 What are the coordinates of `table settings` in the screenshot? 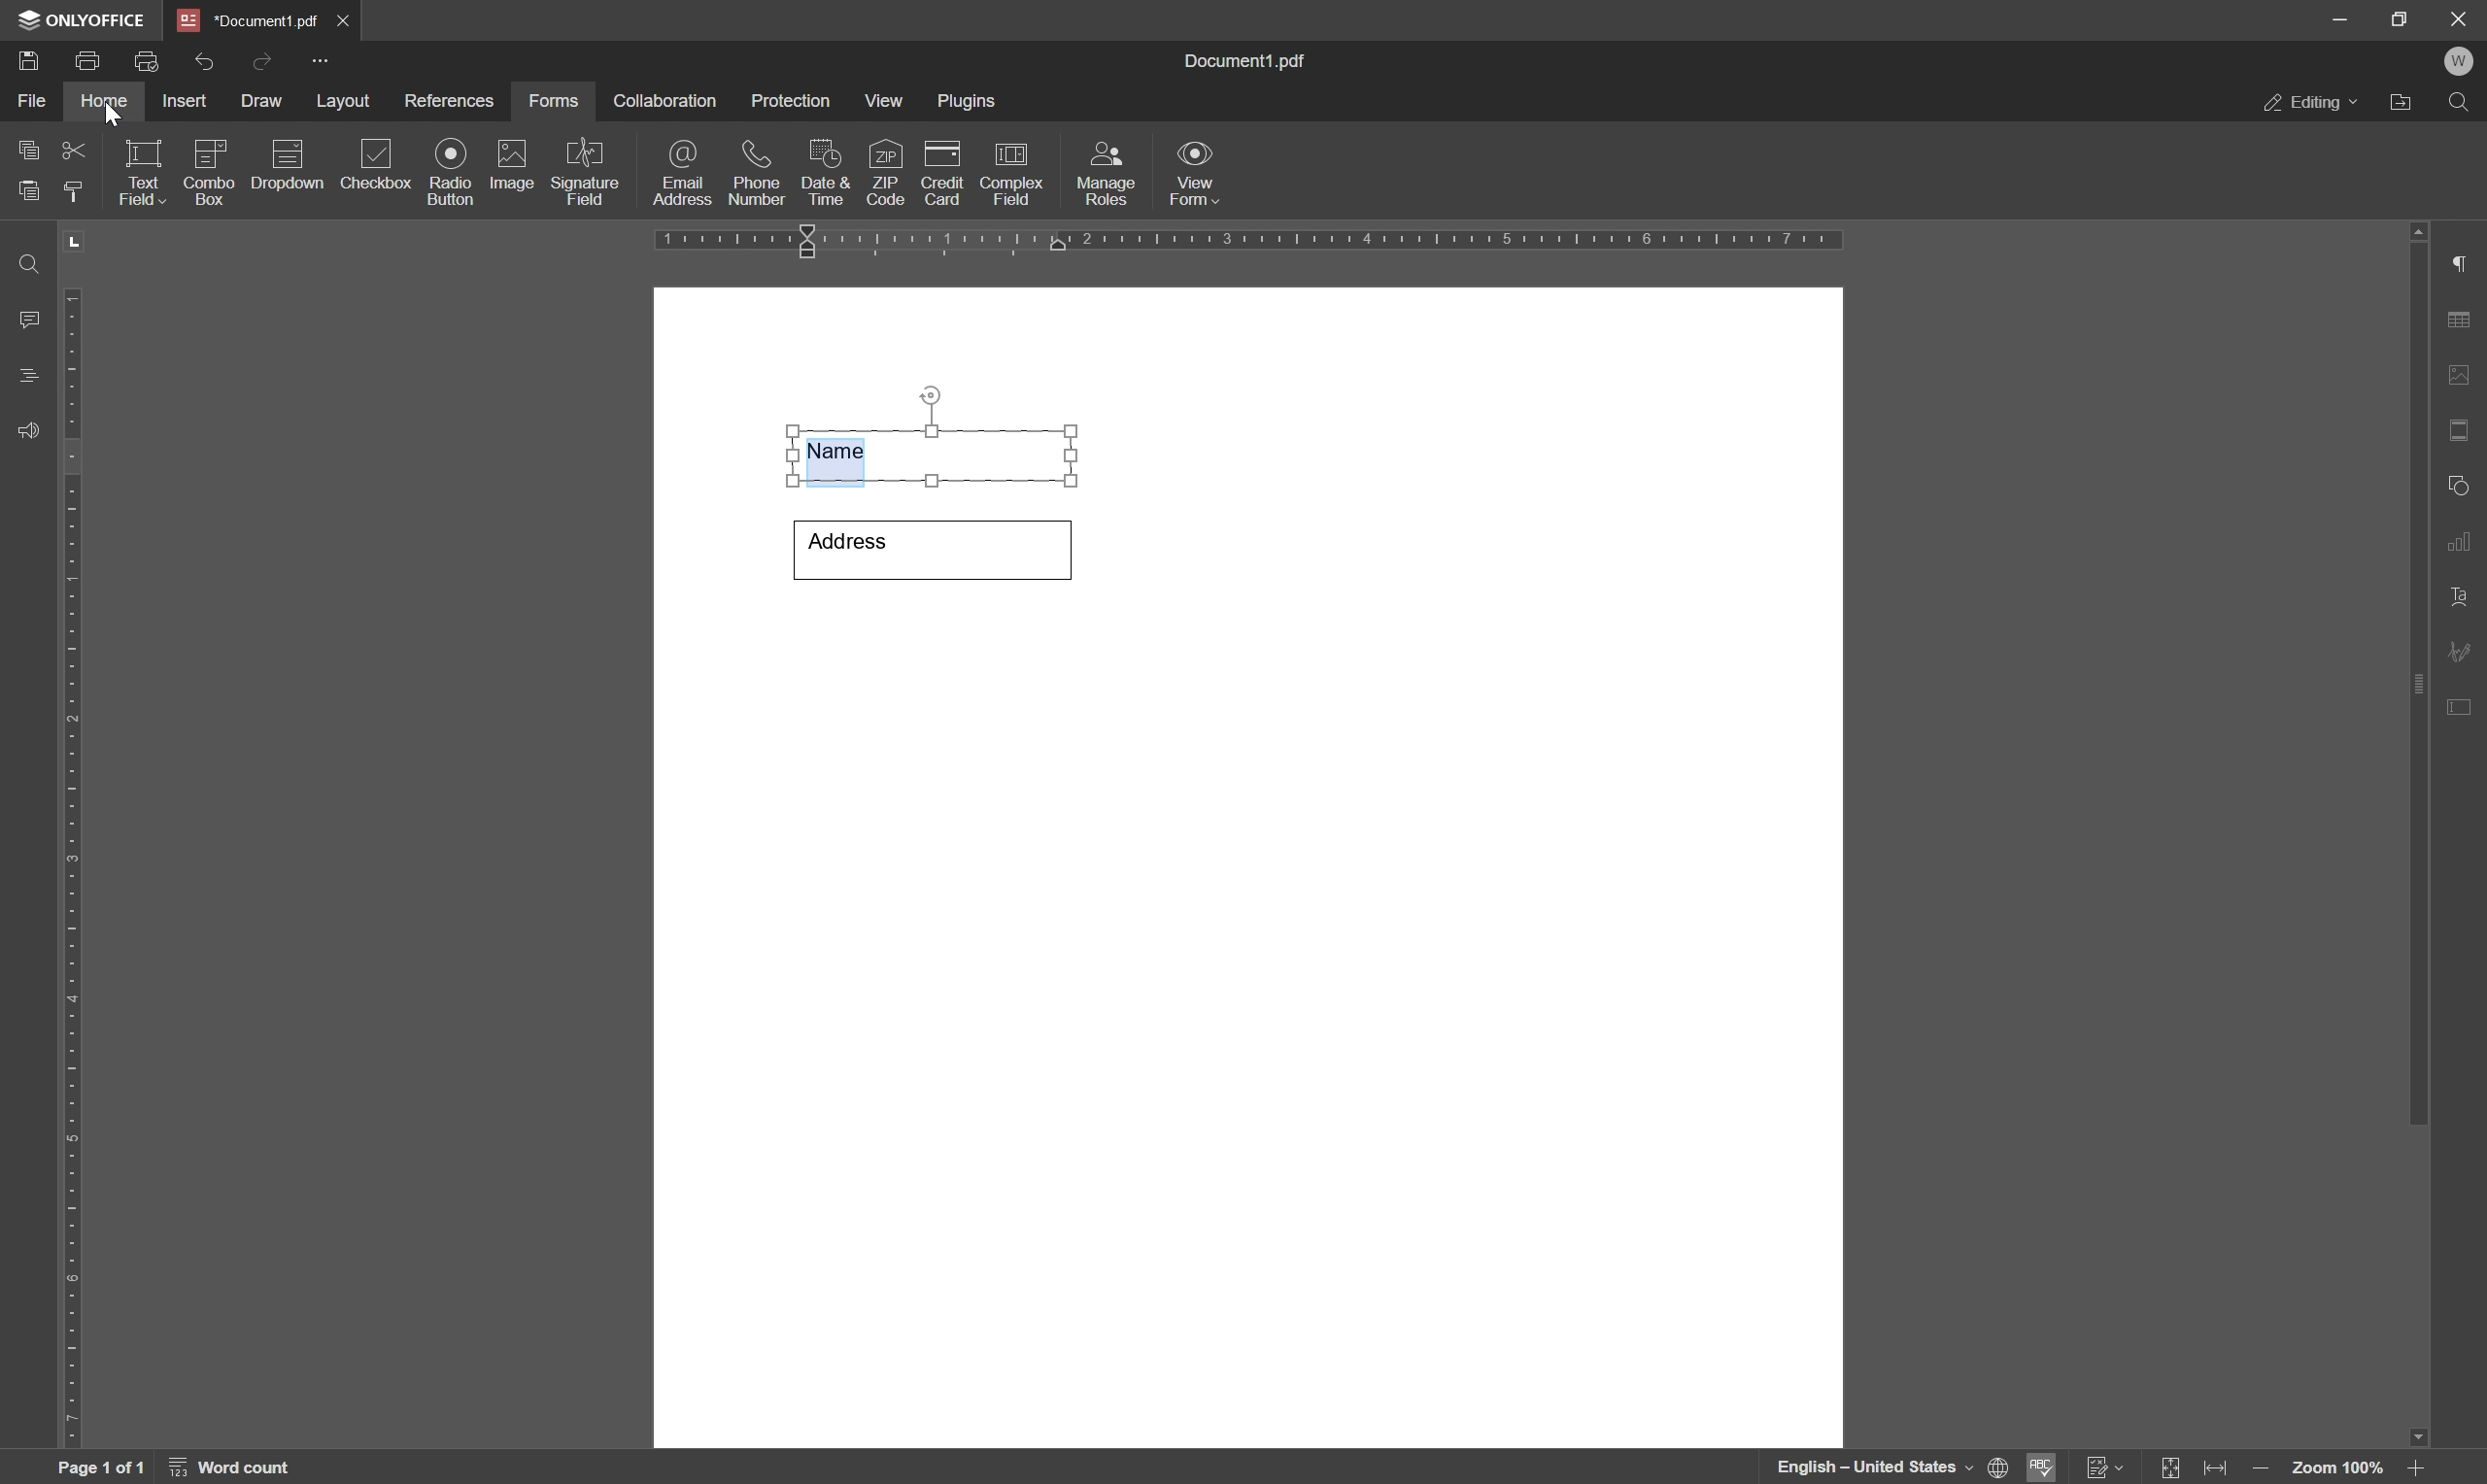 It's located at (2465, 321).